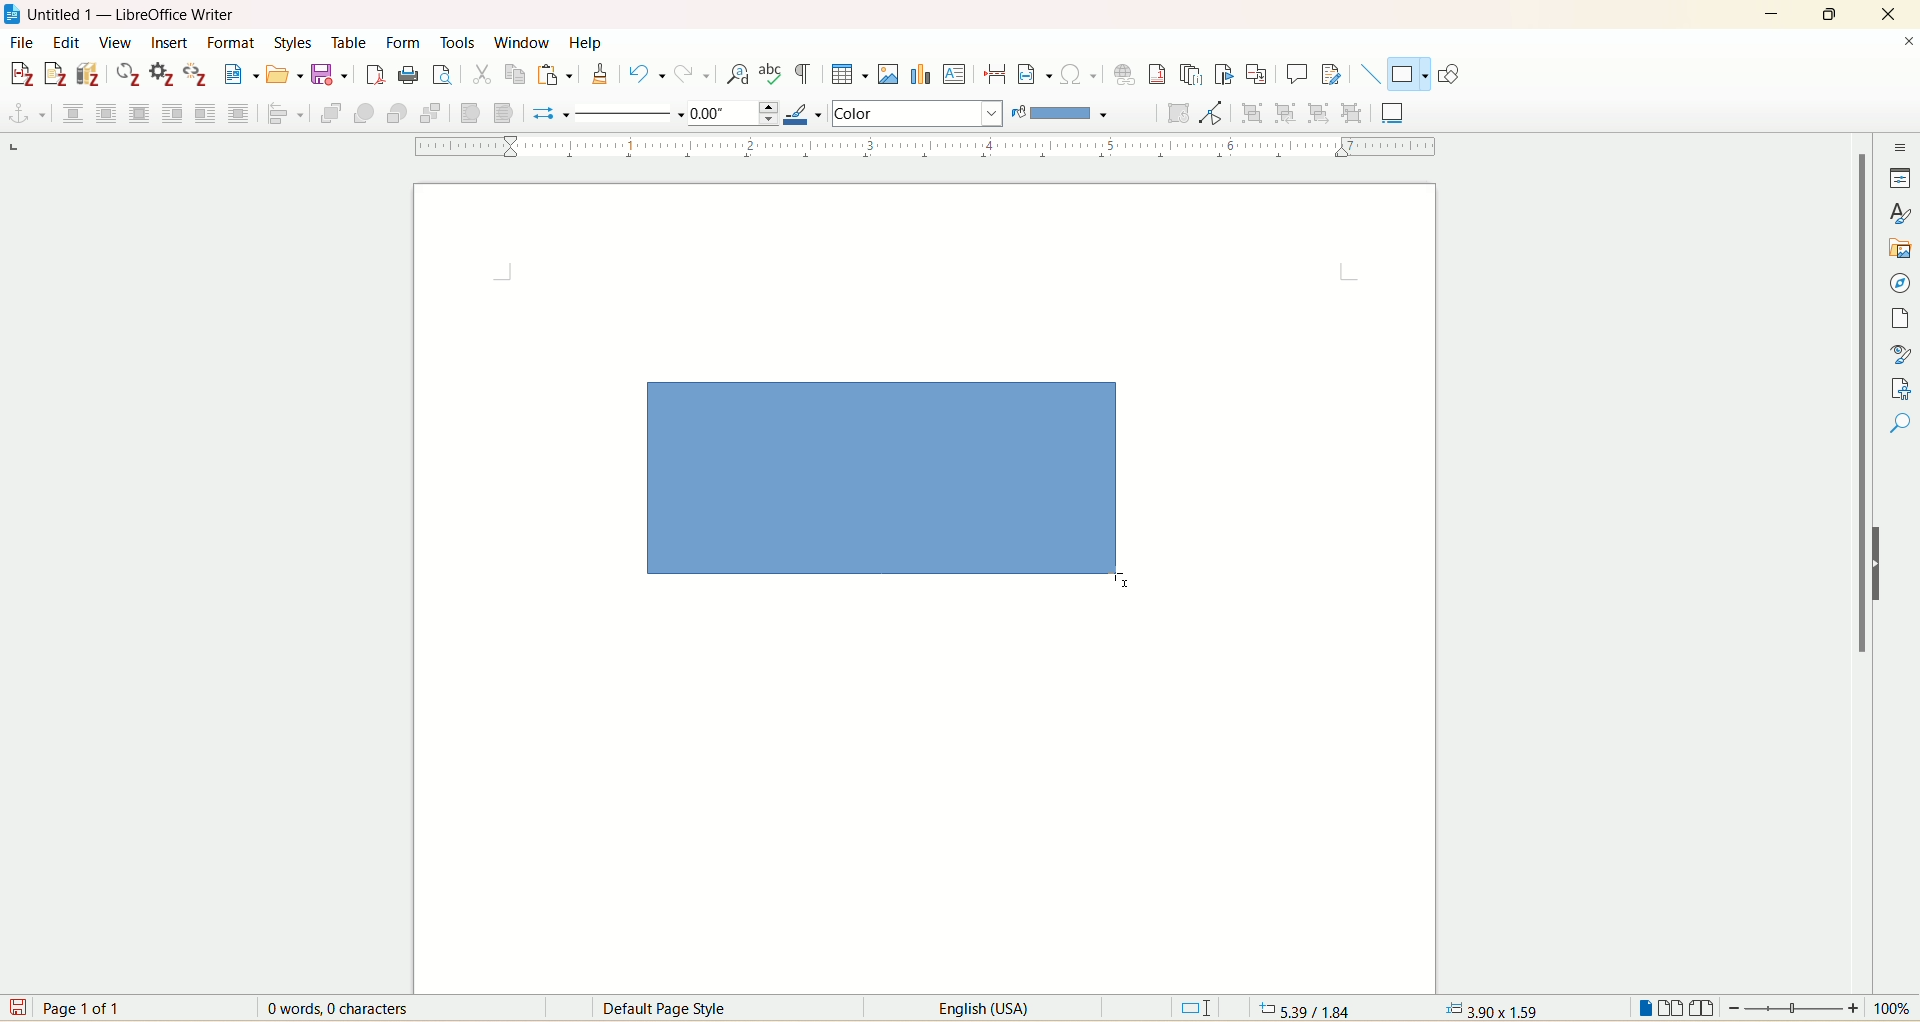  Describe the element at coordinates (1902, 212) in the screenshot. I see `styles` at that location.